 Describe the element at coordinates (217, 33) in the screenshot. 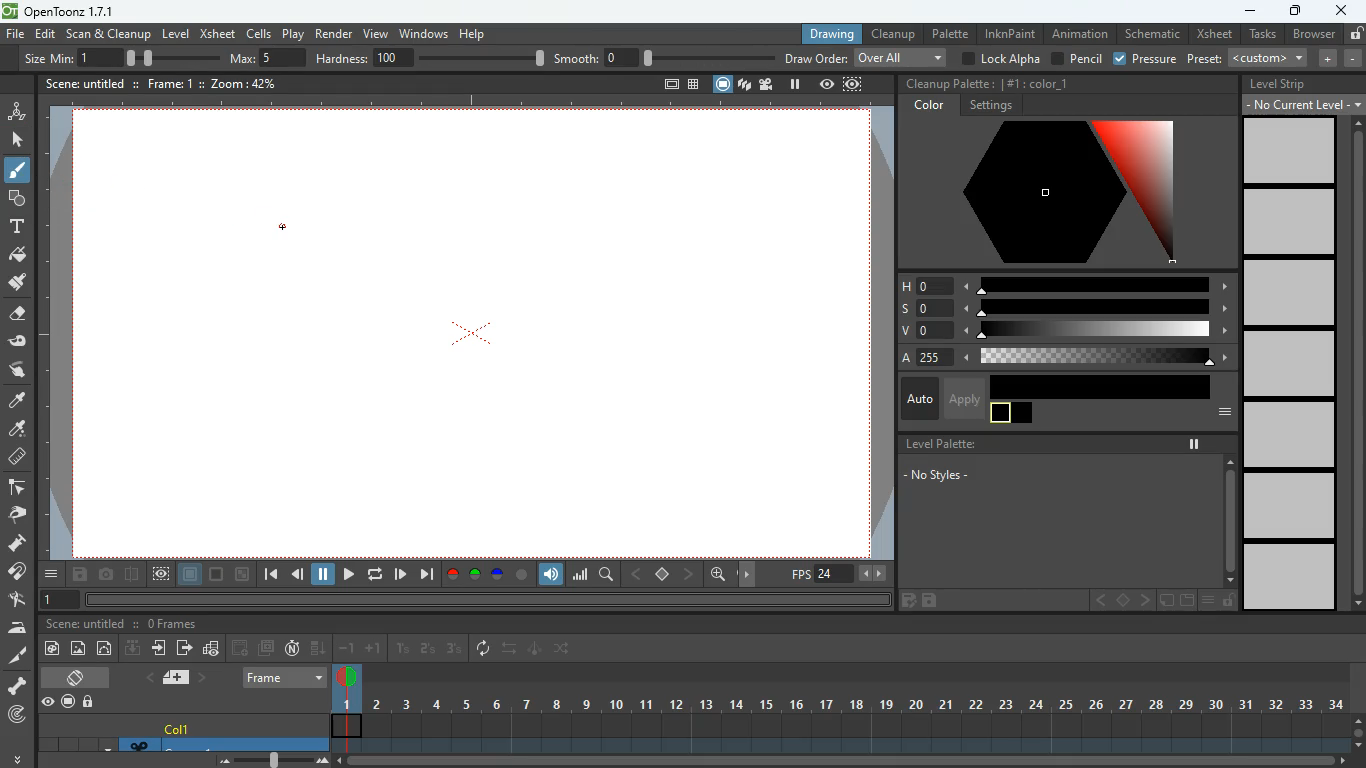

I see `xsheet` at that location.